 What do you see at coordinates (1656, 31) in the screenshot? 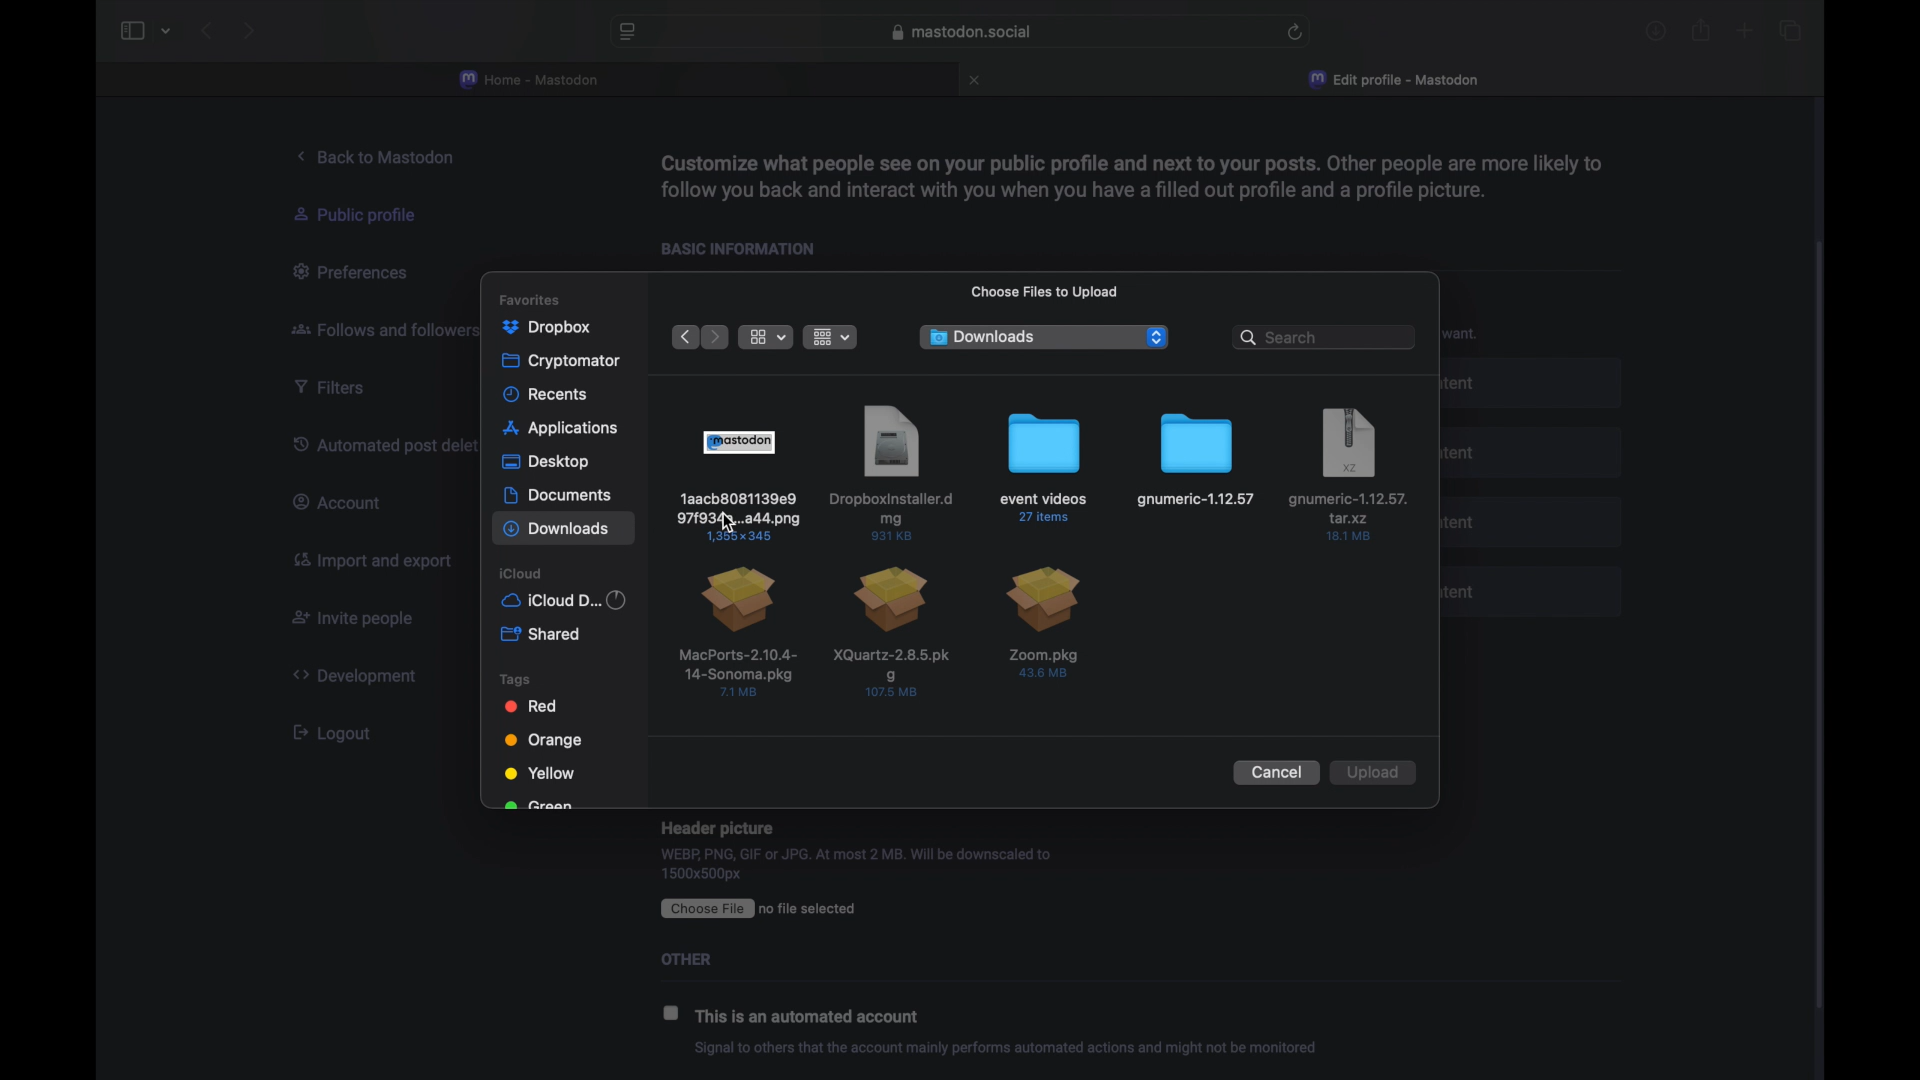
I see `downloads` at bounding box center [1656, 31].